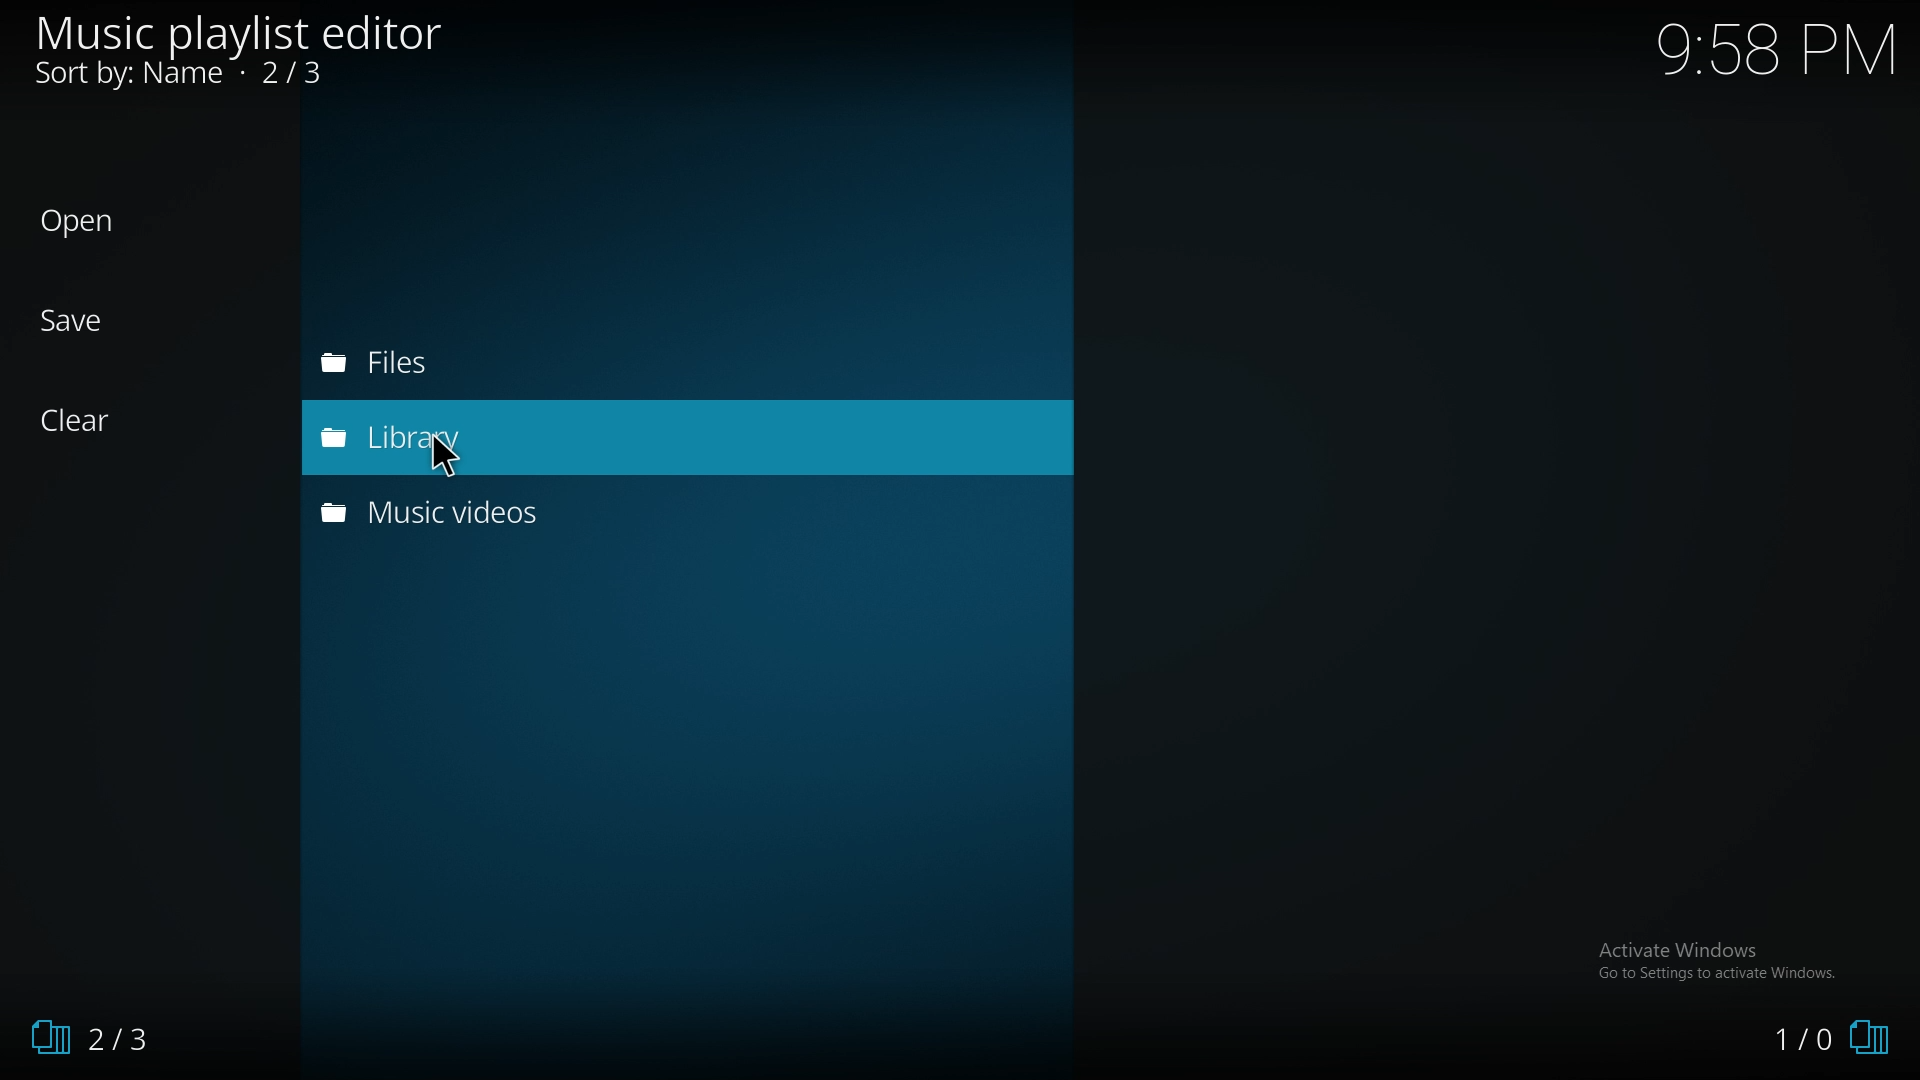 Image resolution: width=1920 pixels, height=1080 pixels. Describe the element at coordinates (151, 218) in the screenshot. I see `open` at that location.